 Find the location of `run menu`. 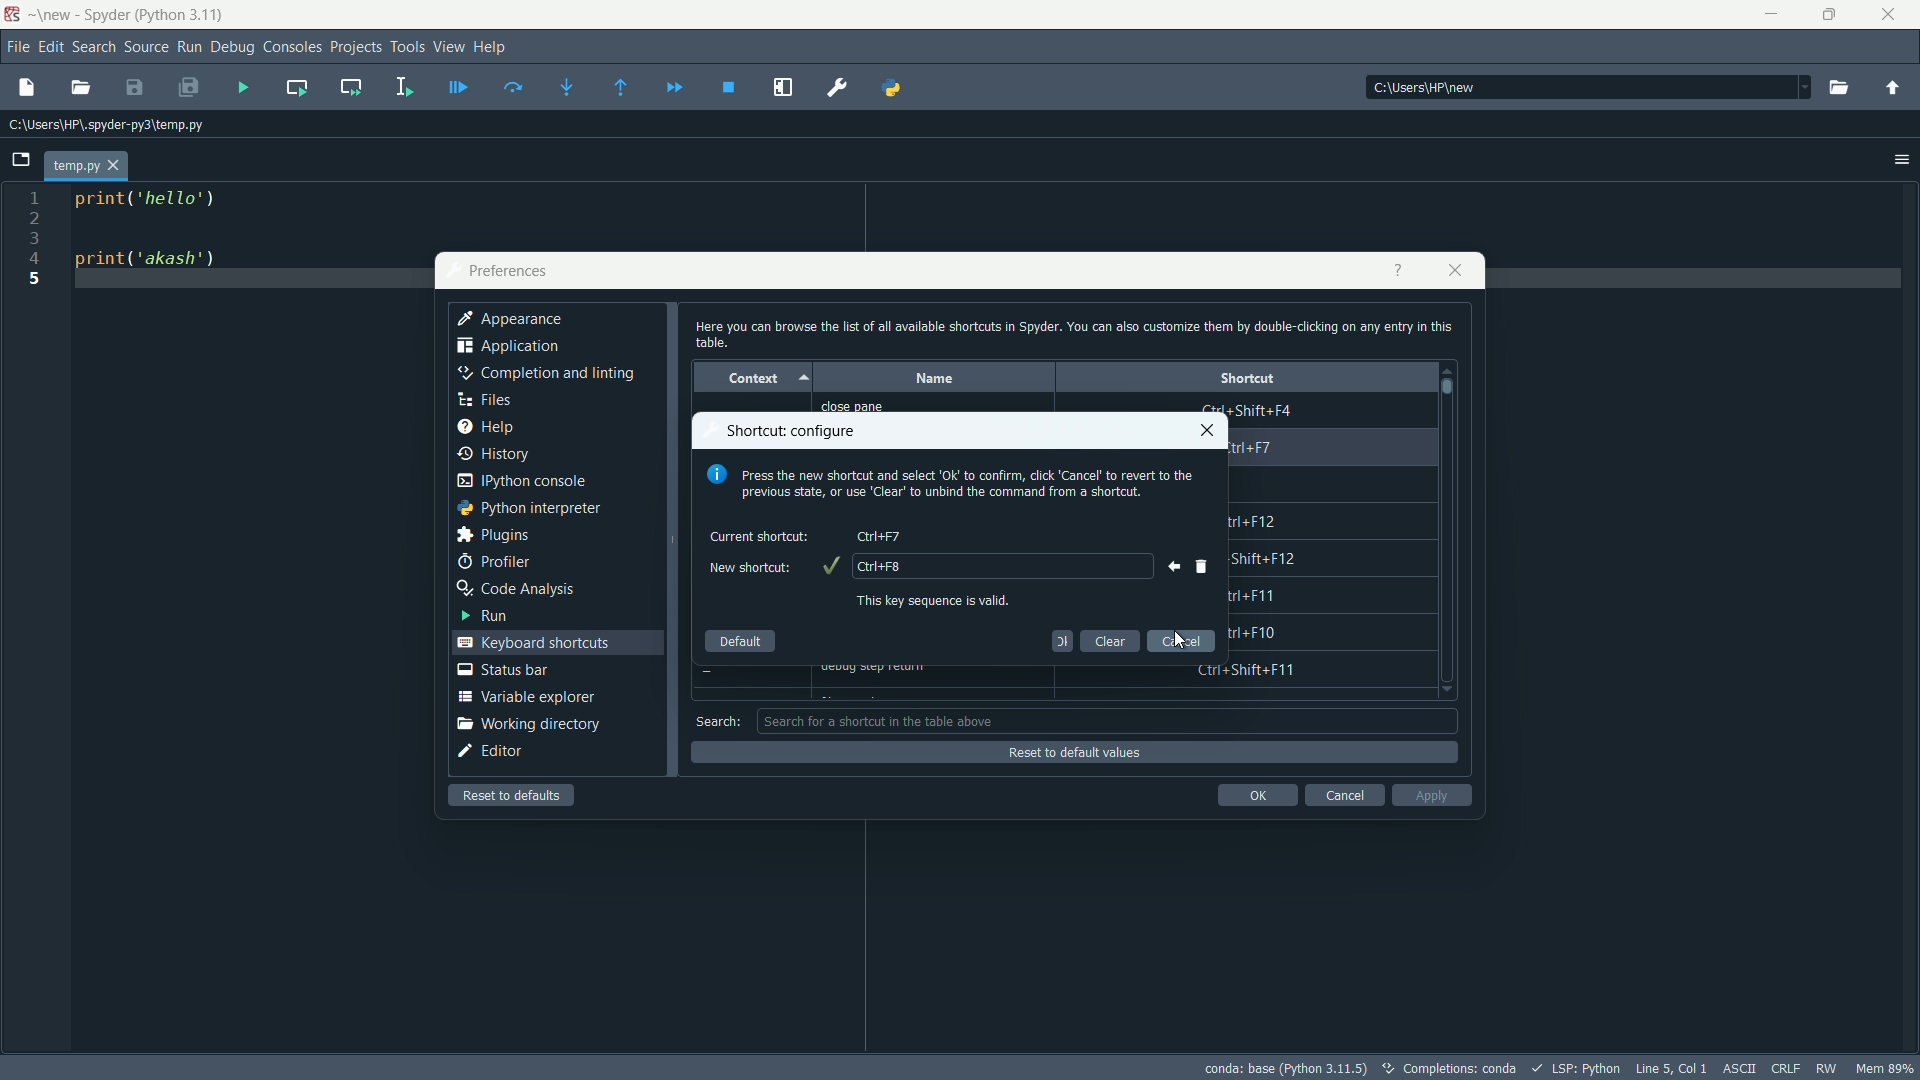

run menu is located at coordinates (189, 47).